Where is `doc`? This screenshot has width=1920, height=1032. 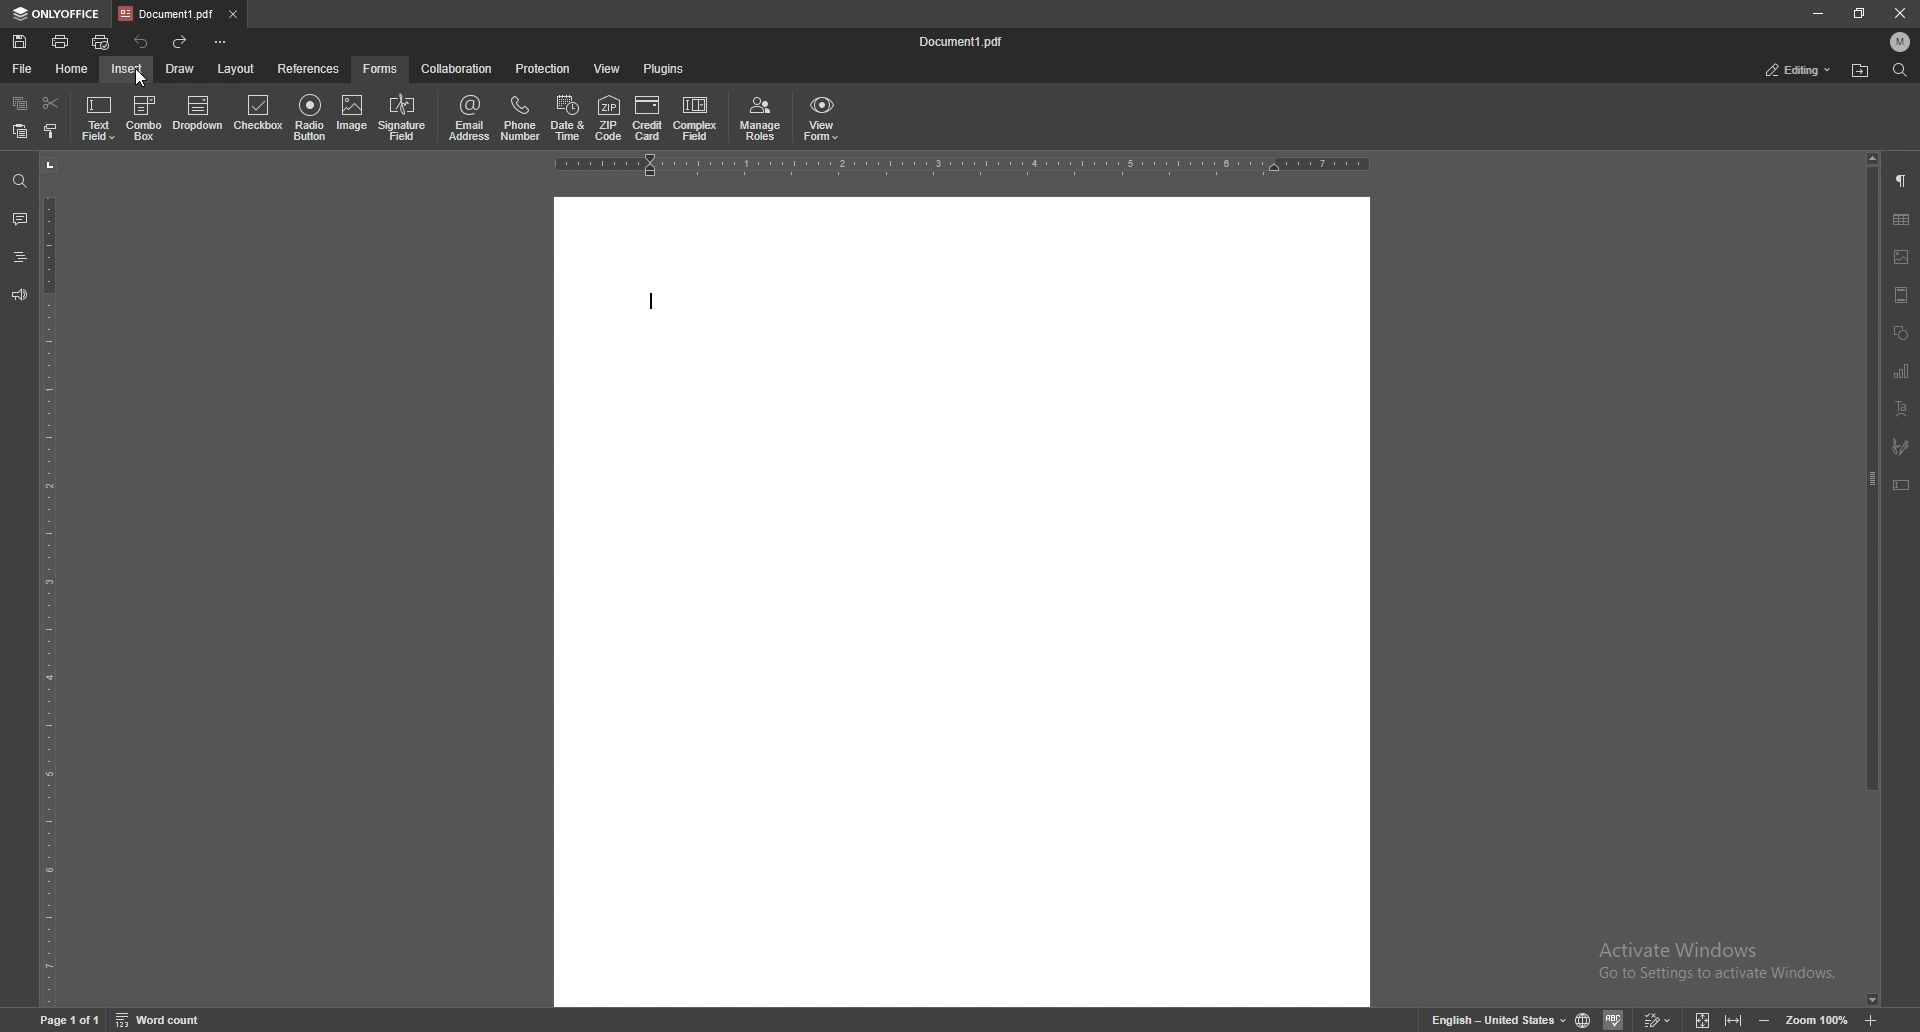 doc is located at coordinates (961, 601).